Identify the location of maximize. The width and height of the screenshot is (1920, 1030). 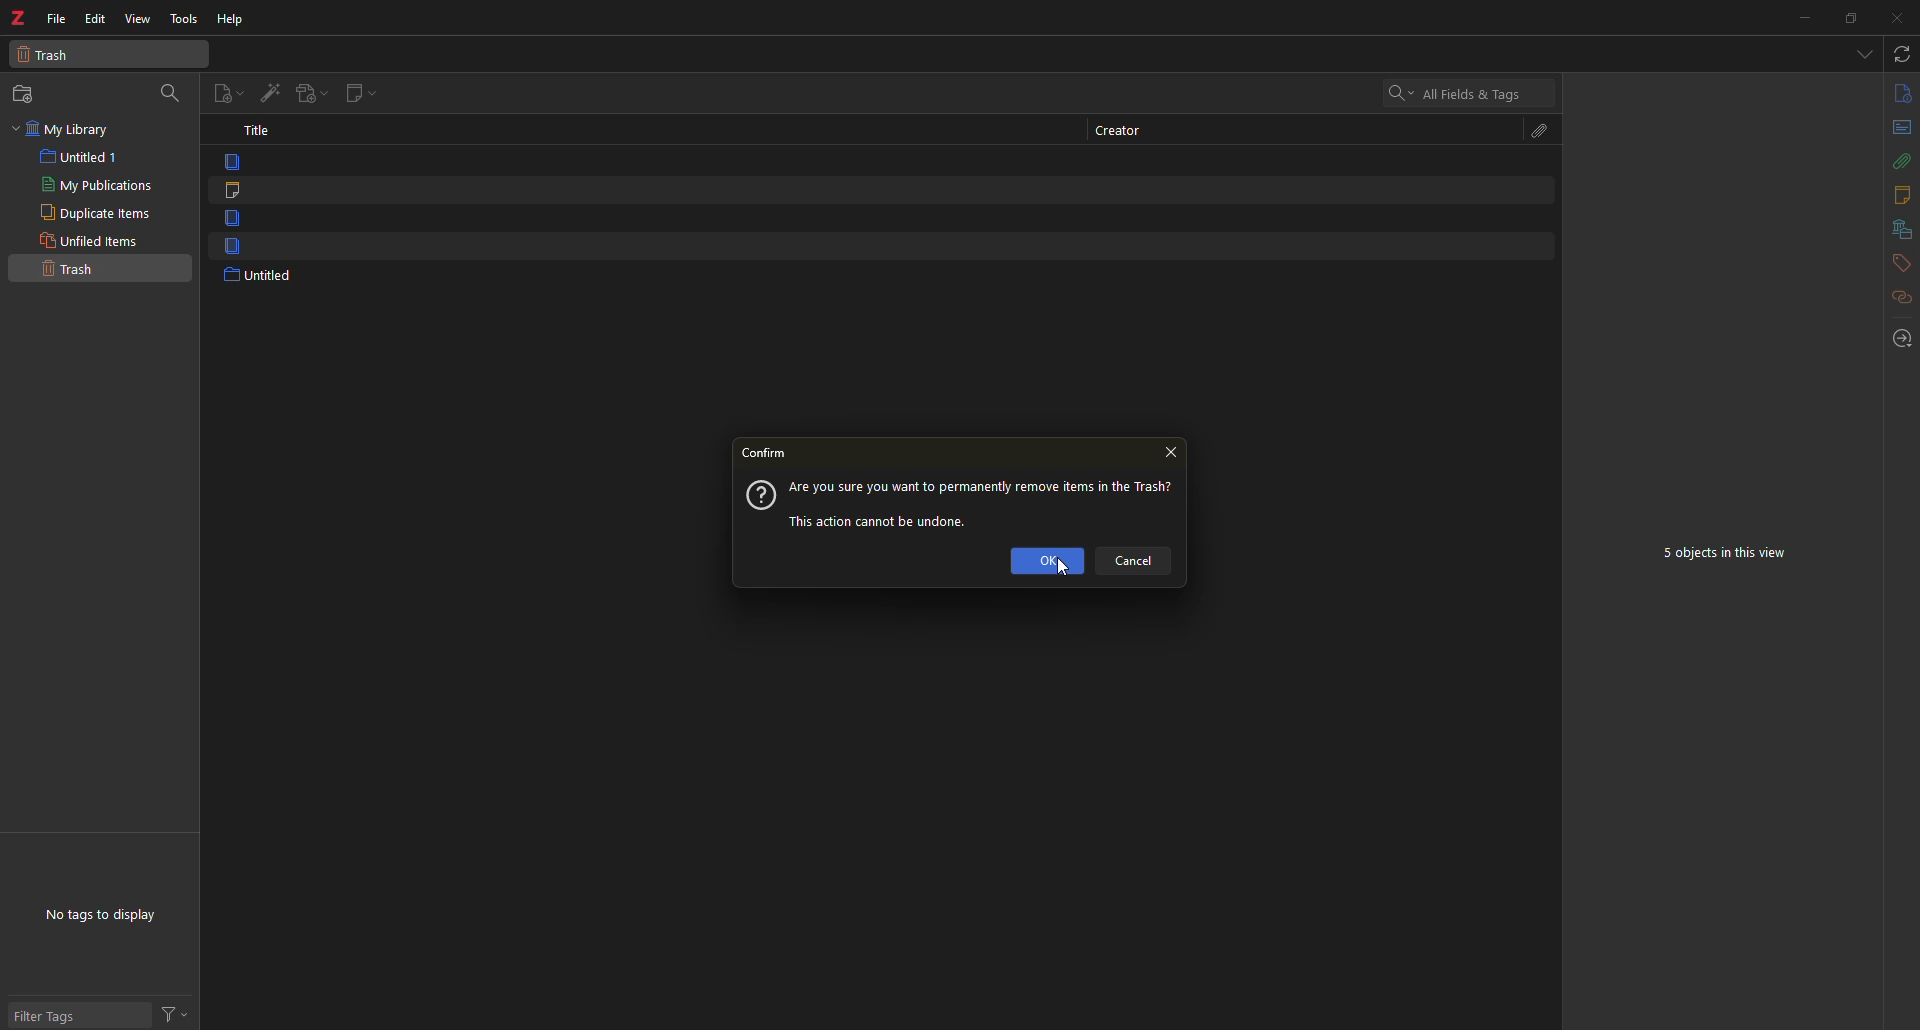
(1852, 19).